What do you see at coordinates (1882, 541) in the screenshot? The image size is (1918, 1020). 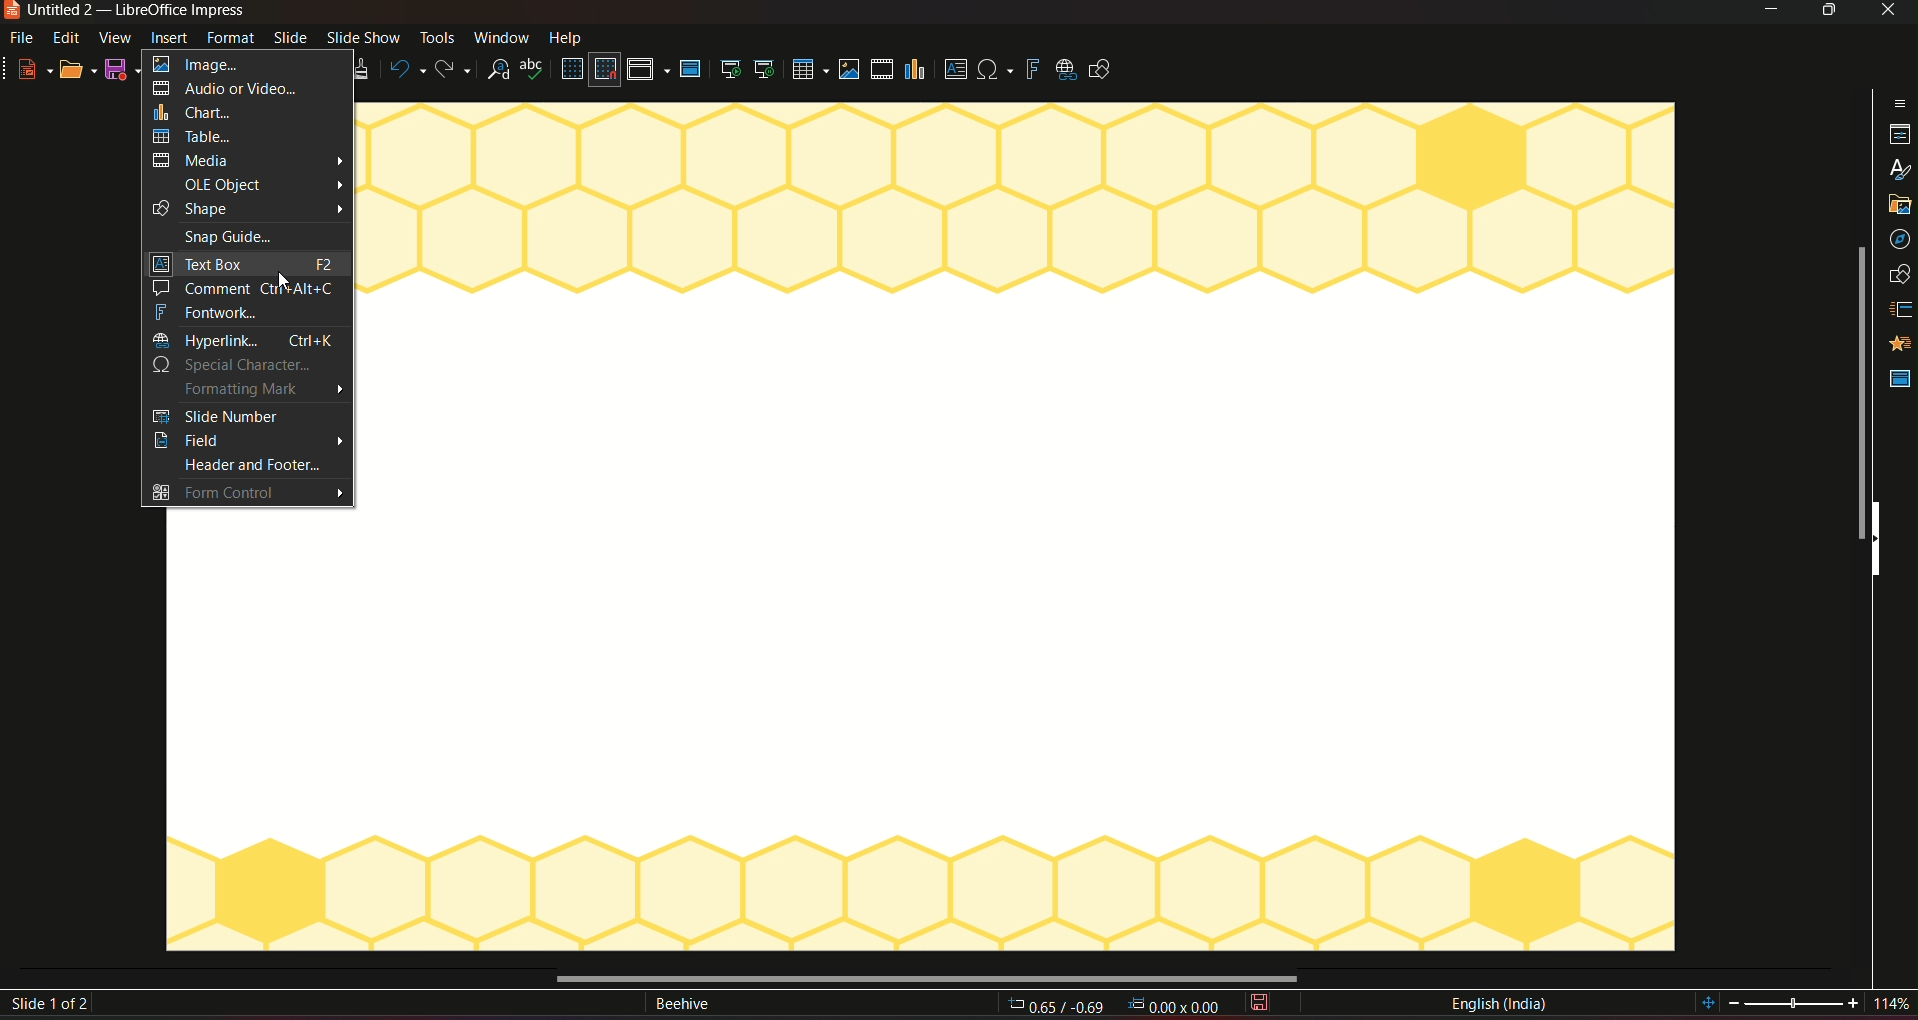 I see `hide sidebar` at bounding box center [1882, 541].